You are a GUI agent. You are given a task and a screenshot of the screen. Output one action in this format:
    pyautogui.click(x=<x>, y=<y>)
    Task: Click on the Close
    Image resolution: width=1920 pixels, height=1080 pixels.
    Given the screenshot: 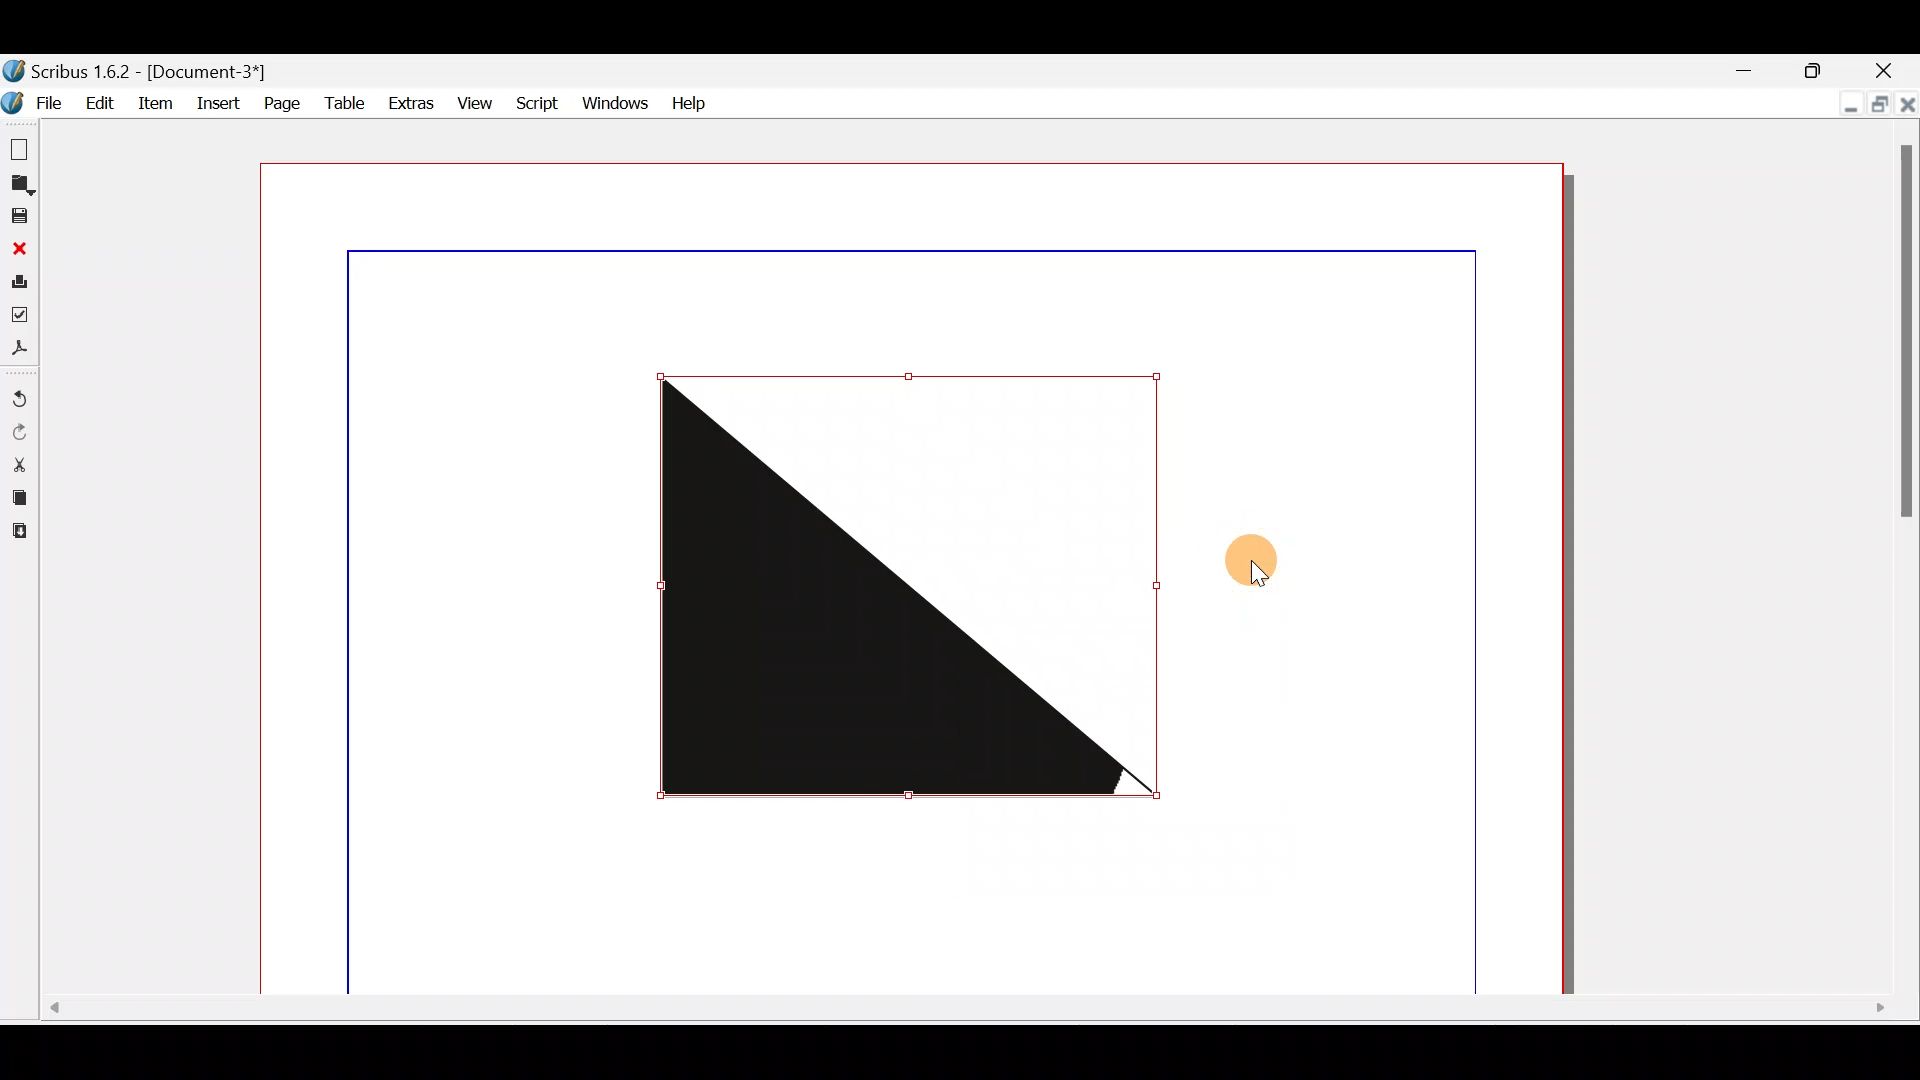 What is the action you would take?
    pyautogui.click(x=17, y=246)
    